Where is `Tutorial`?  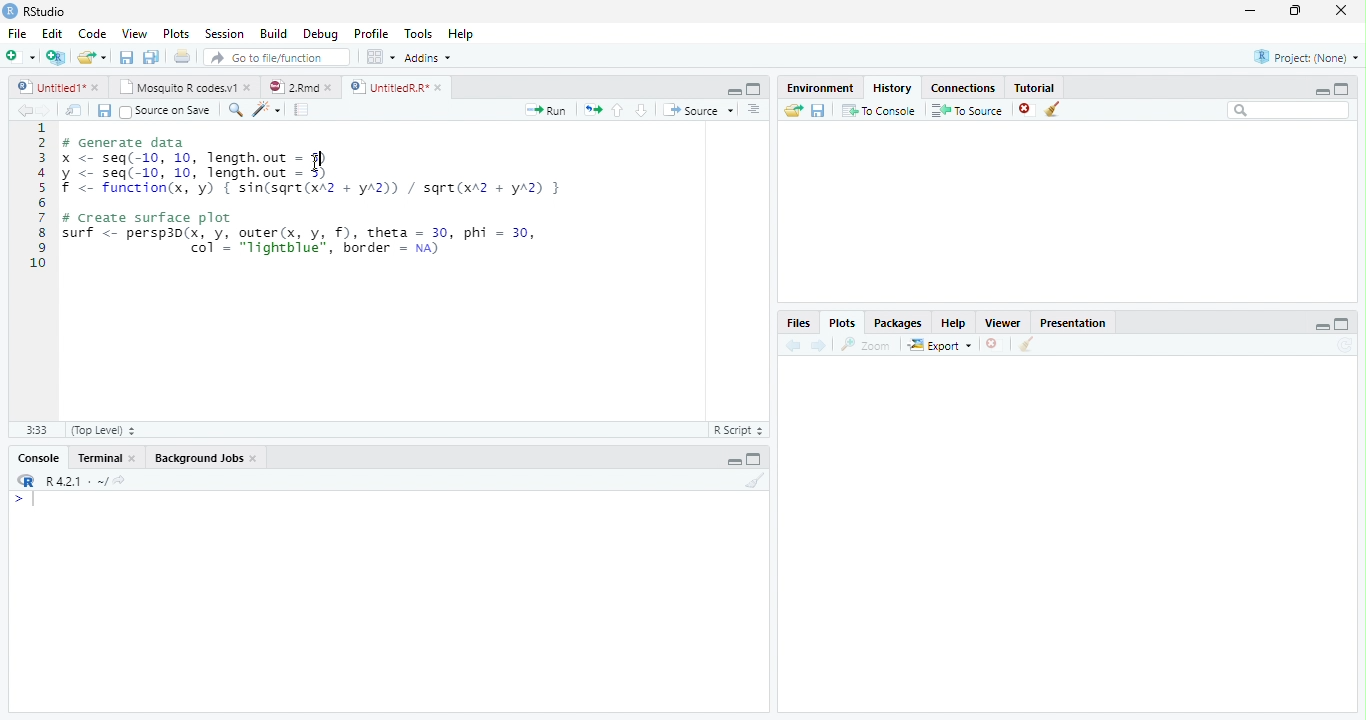 Tutorial is located at coordinates (1034, 86).